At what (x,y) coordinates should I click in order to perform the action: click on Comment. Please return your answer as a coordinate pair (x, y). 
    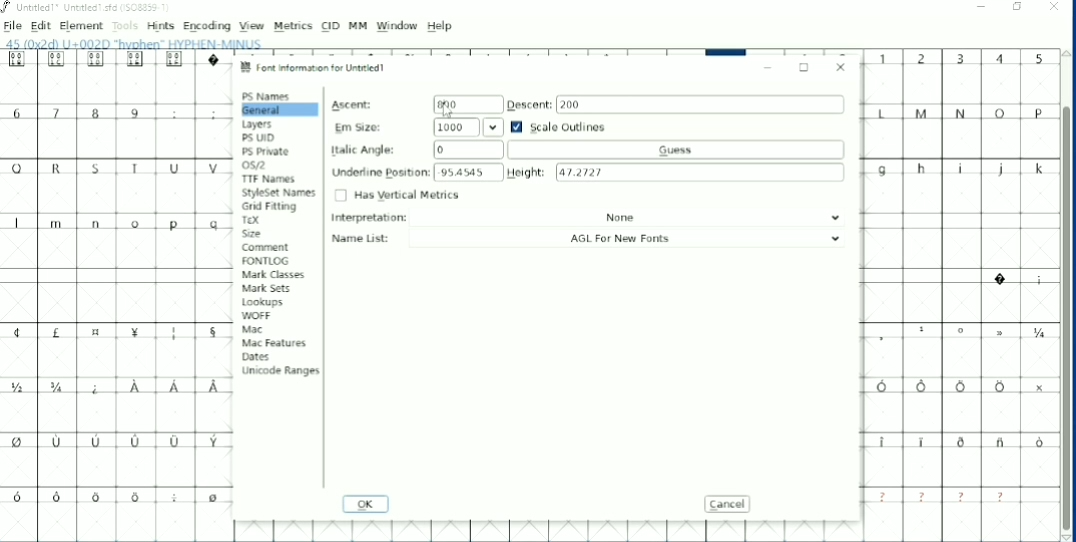
    Looking at the image, I should click on (265, 247).